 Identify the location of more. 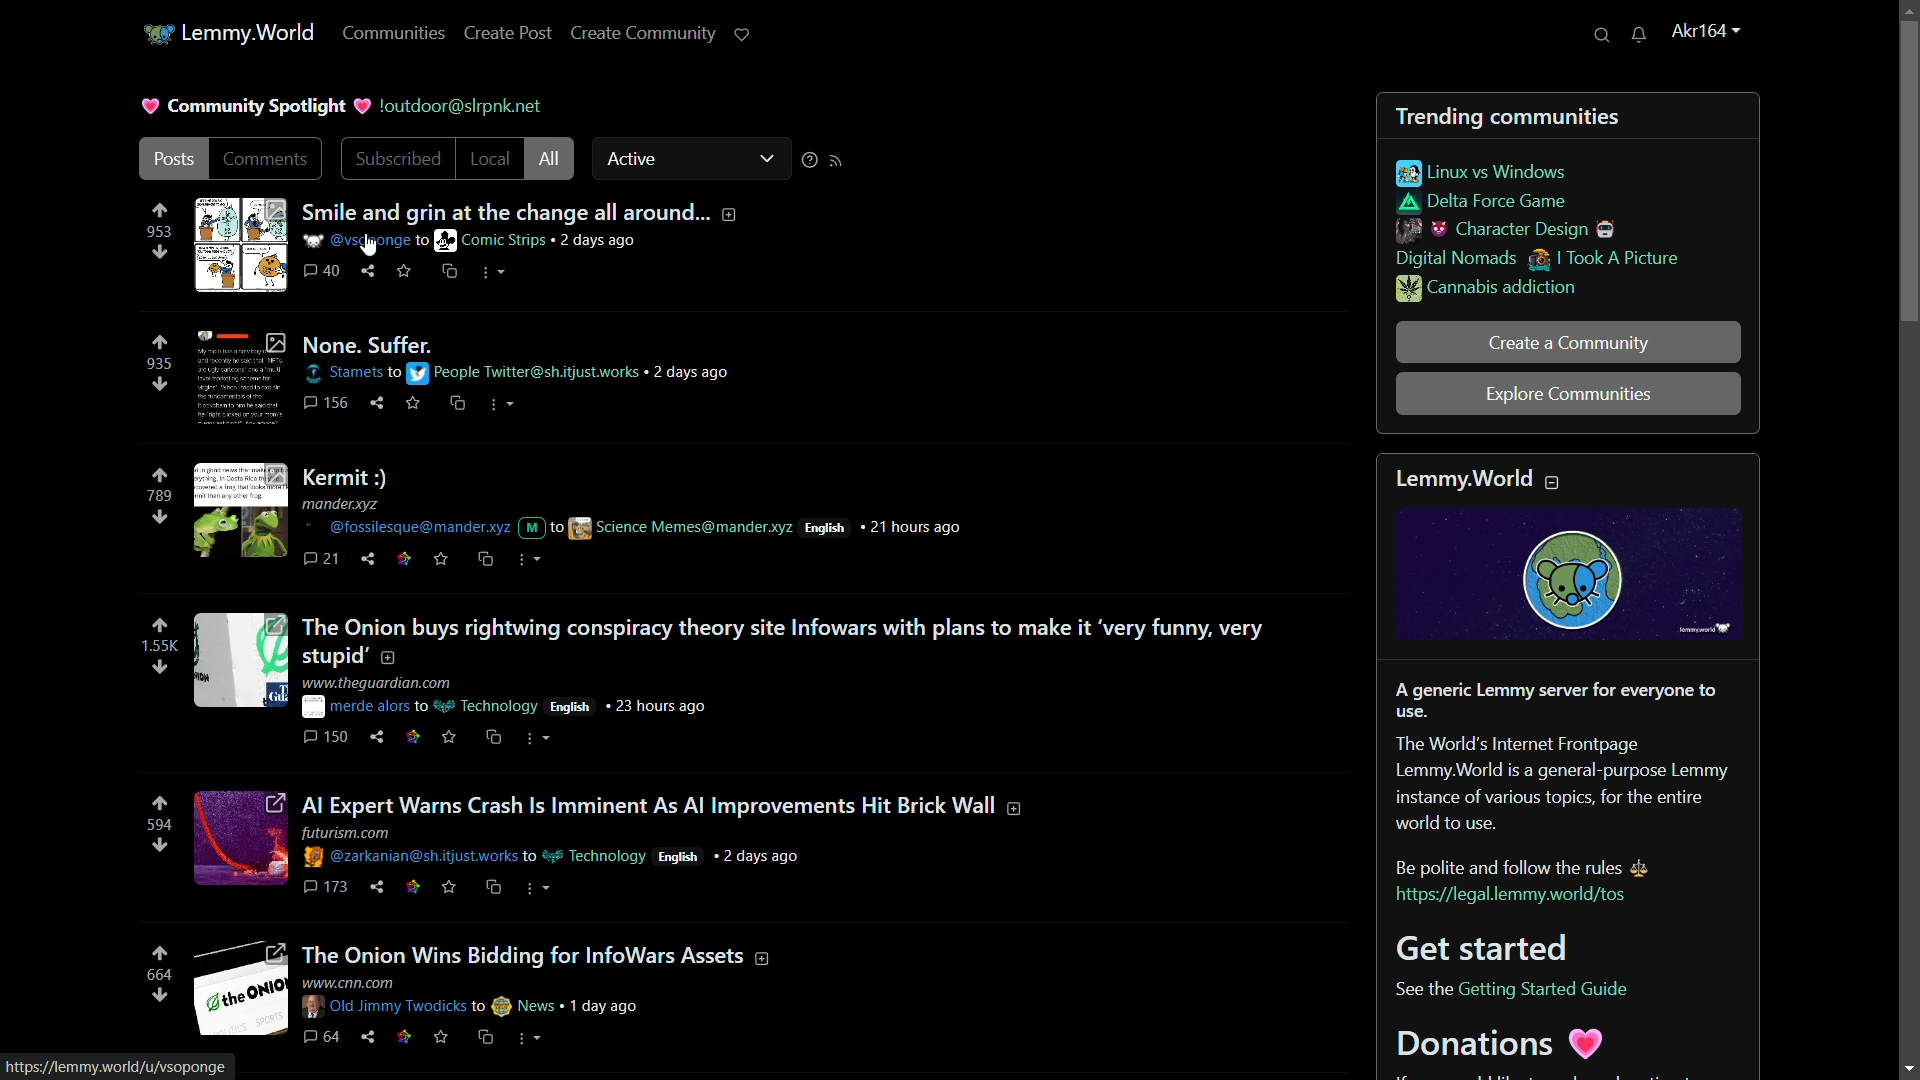
(531, 558).